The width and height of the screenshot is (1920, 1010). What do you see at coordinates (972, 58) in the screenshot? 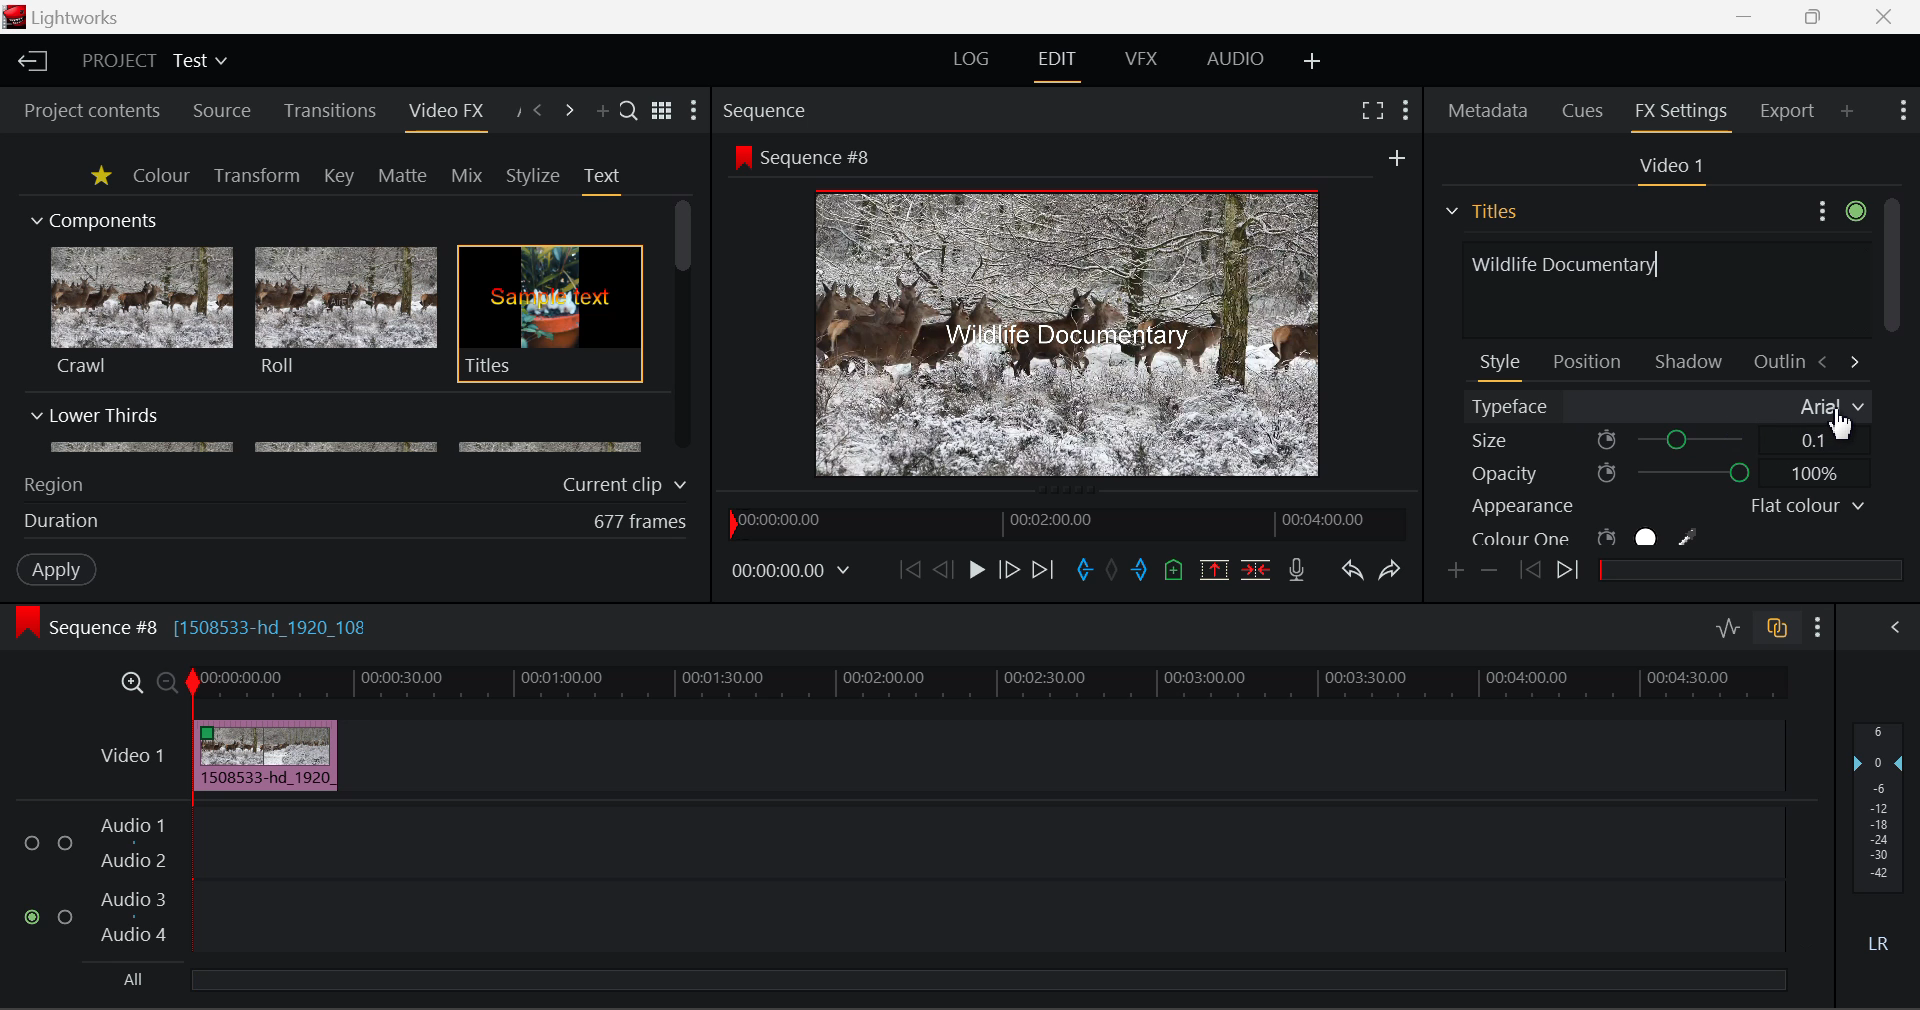
I see `LOG Layout` at bounding box center [972, 58].